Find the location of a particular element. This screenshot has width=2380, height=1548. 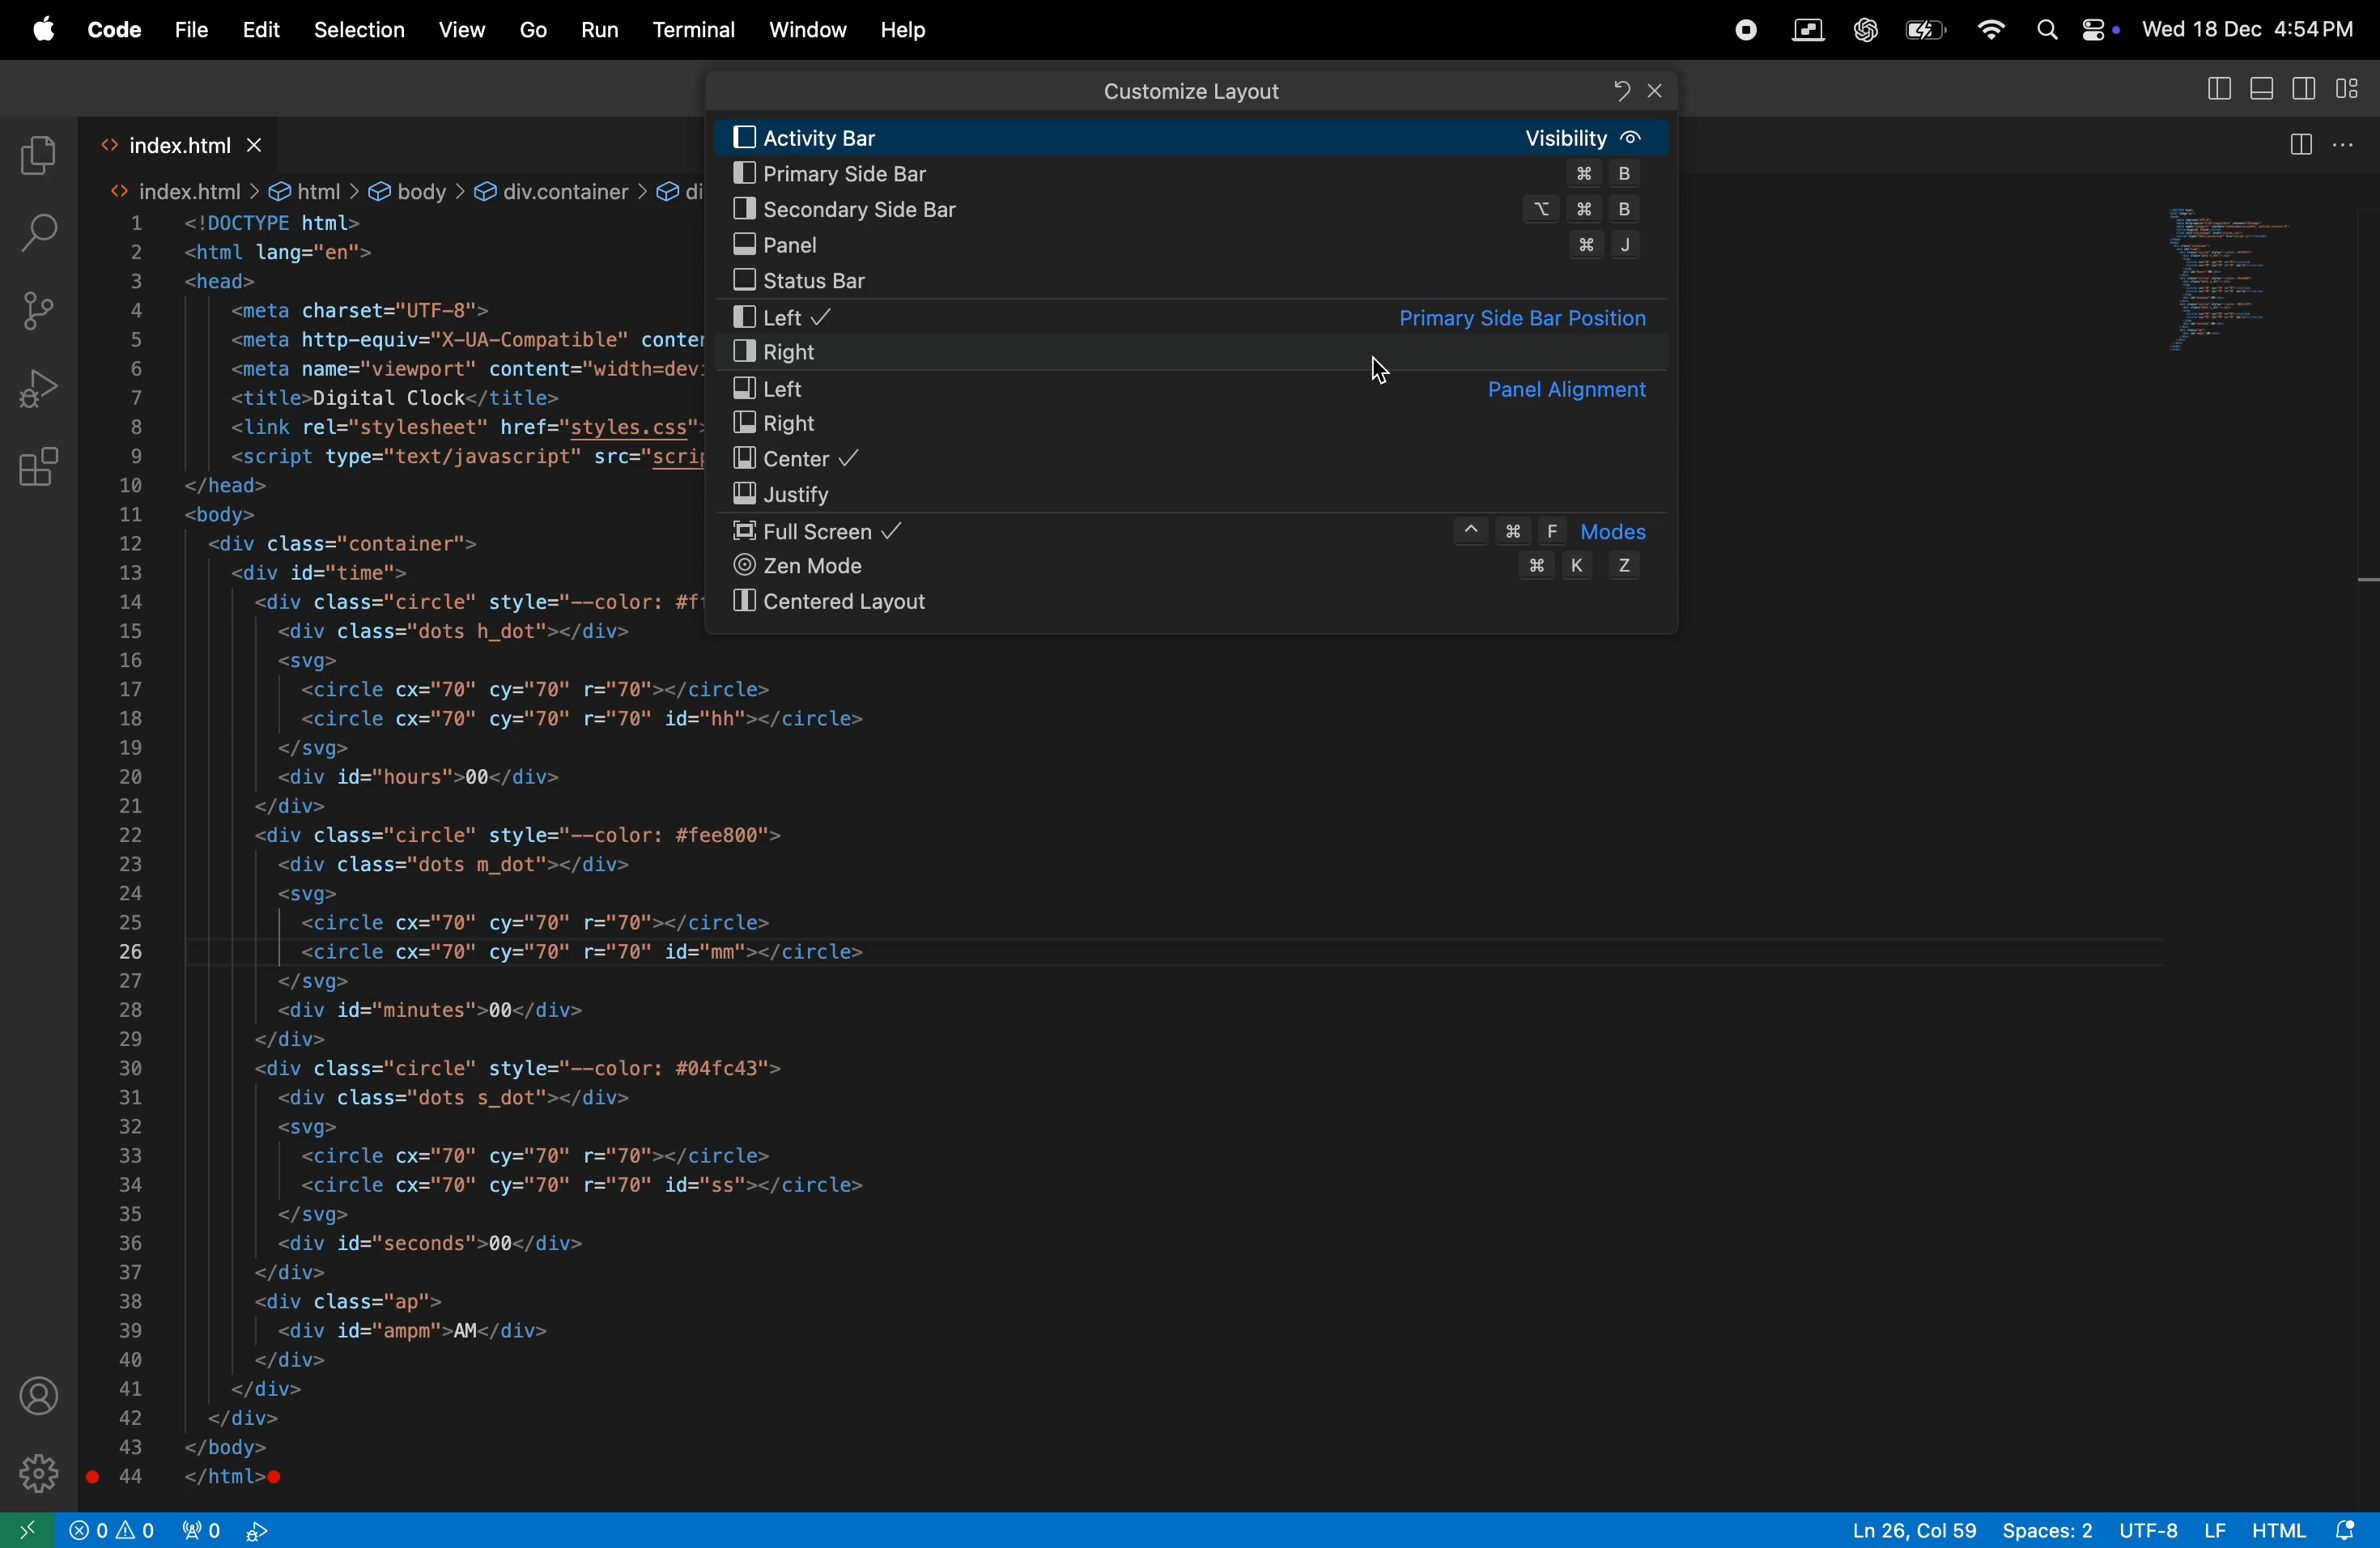

1 2 3 4 5 6 7 8 9 10 11 12 13 14 15 16 17 18 19 20 21 22 23 24 25 26 27 28 29 30 31 32 33 34 35 36 37 38 39 40 41 42 43 44 is located at coordinates (126, 857).